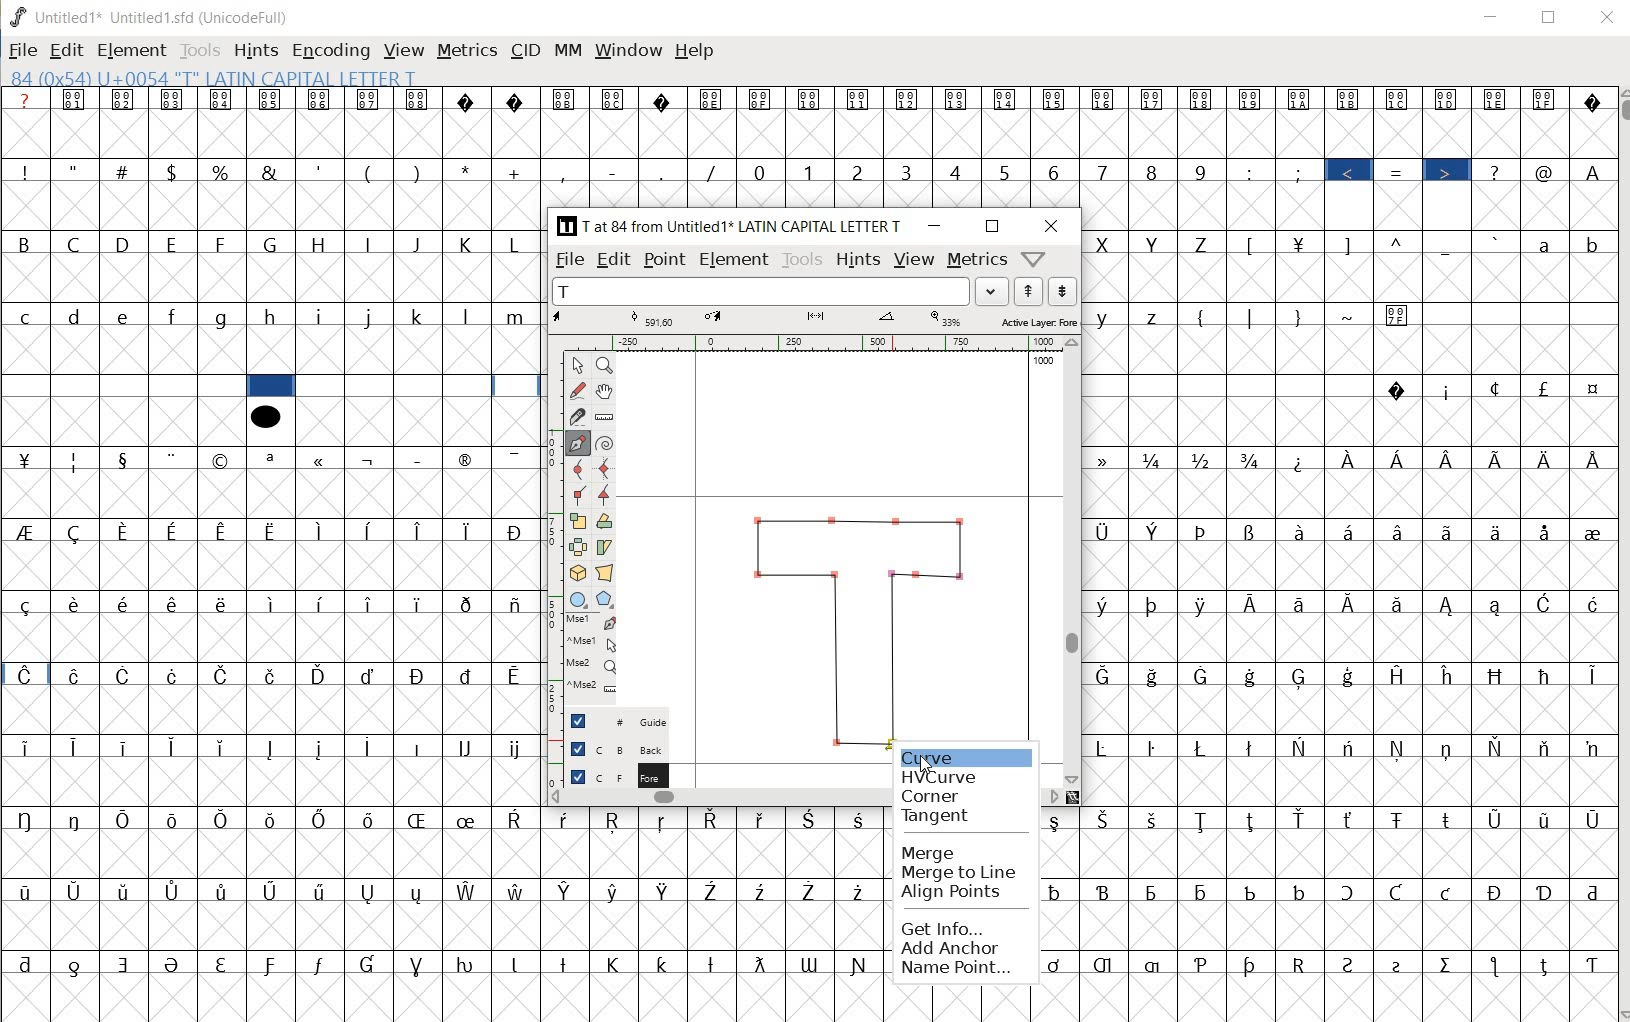 Image resolution: width=1630 pixels, height=1022 pixels. What do you see at coordinates (176, 820) in the screenshot?
I see `Symbol` at bounding box center [176, 820].